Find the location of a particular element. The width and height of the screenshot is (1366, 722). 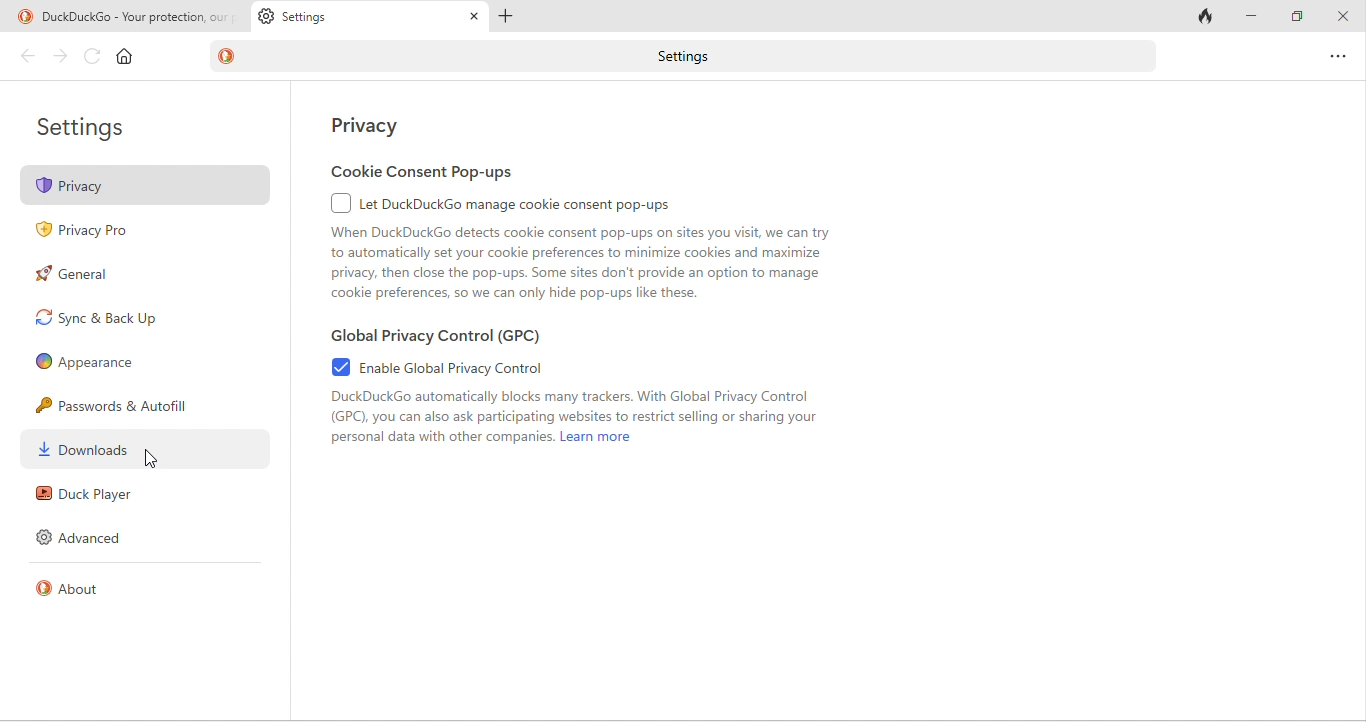

cursor is located at coordinates (153, 461).